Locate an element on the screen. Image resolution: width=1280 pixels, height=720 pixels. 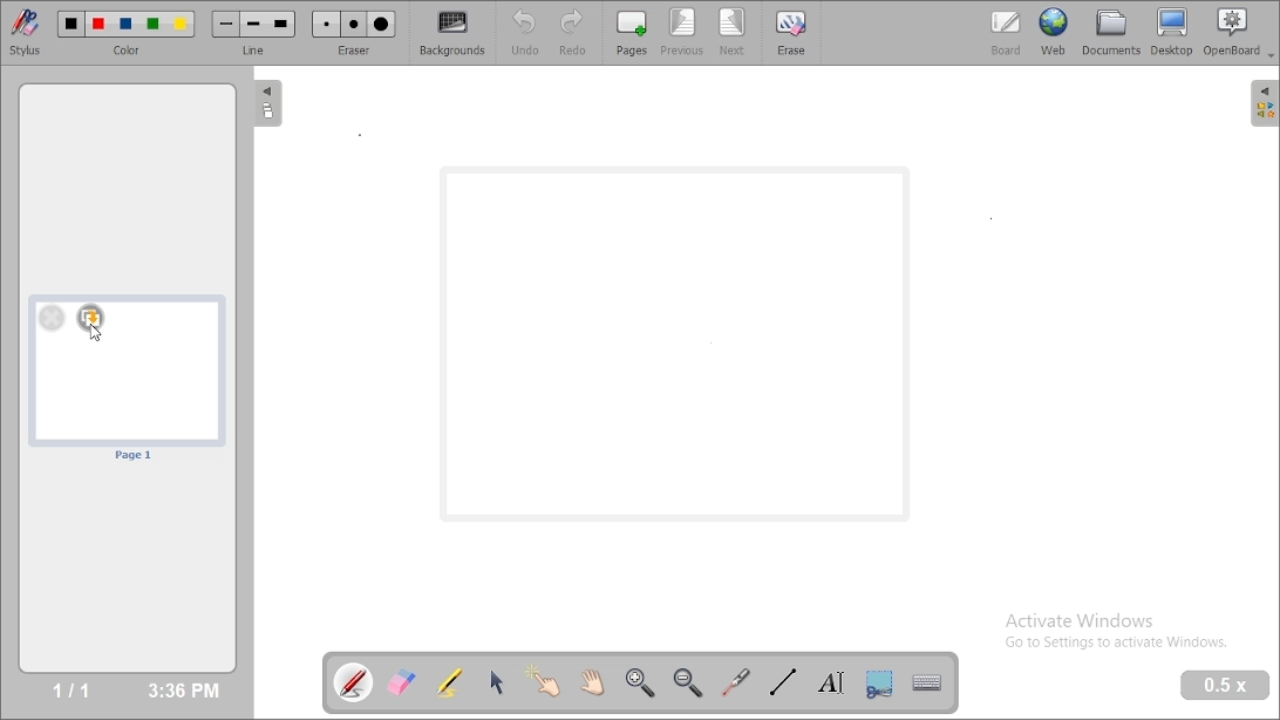
select and modify objects is located at coordinates (497, 682).